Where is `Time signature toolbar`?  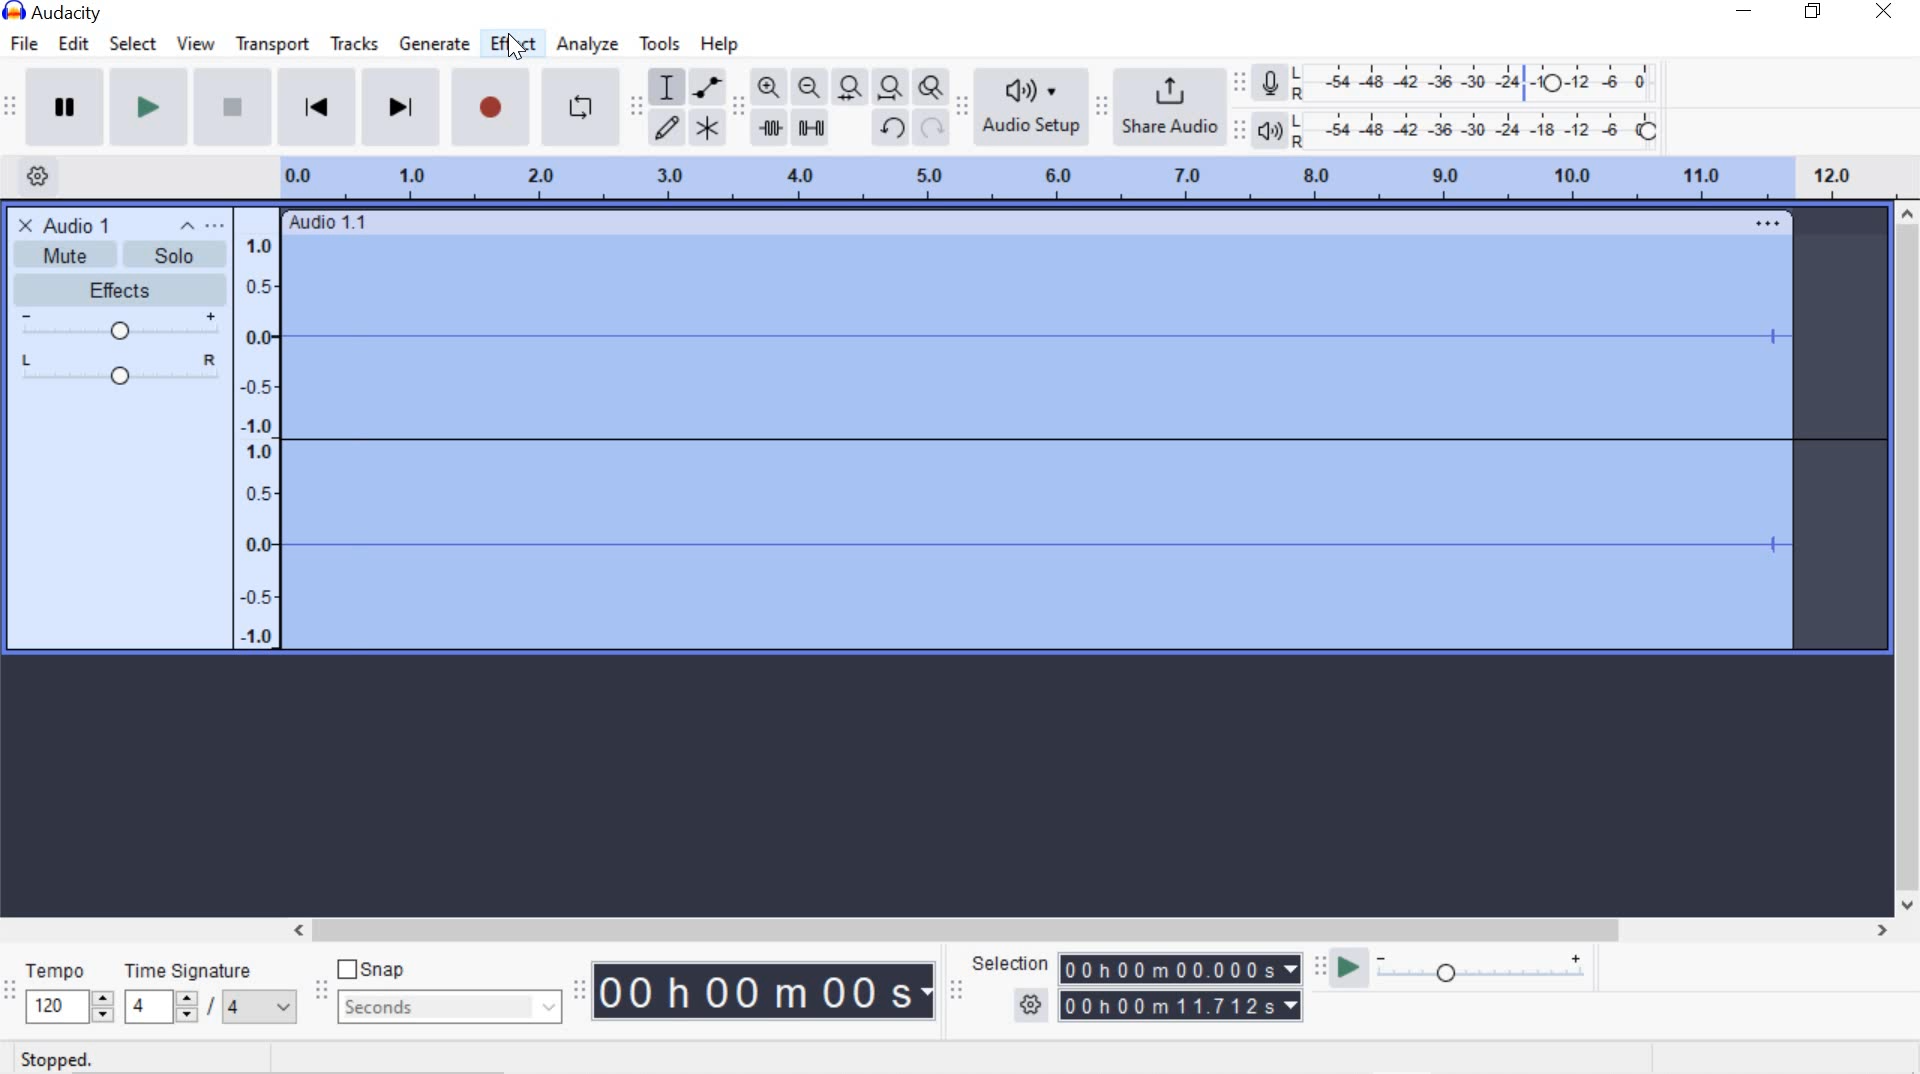 Time signature toolbar is located at coordinates (10, 991).